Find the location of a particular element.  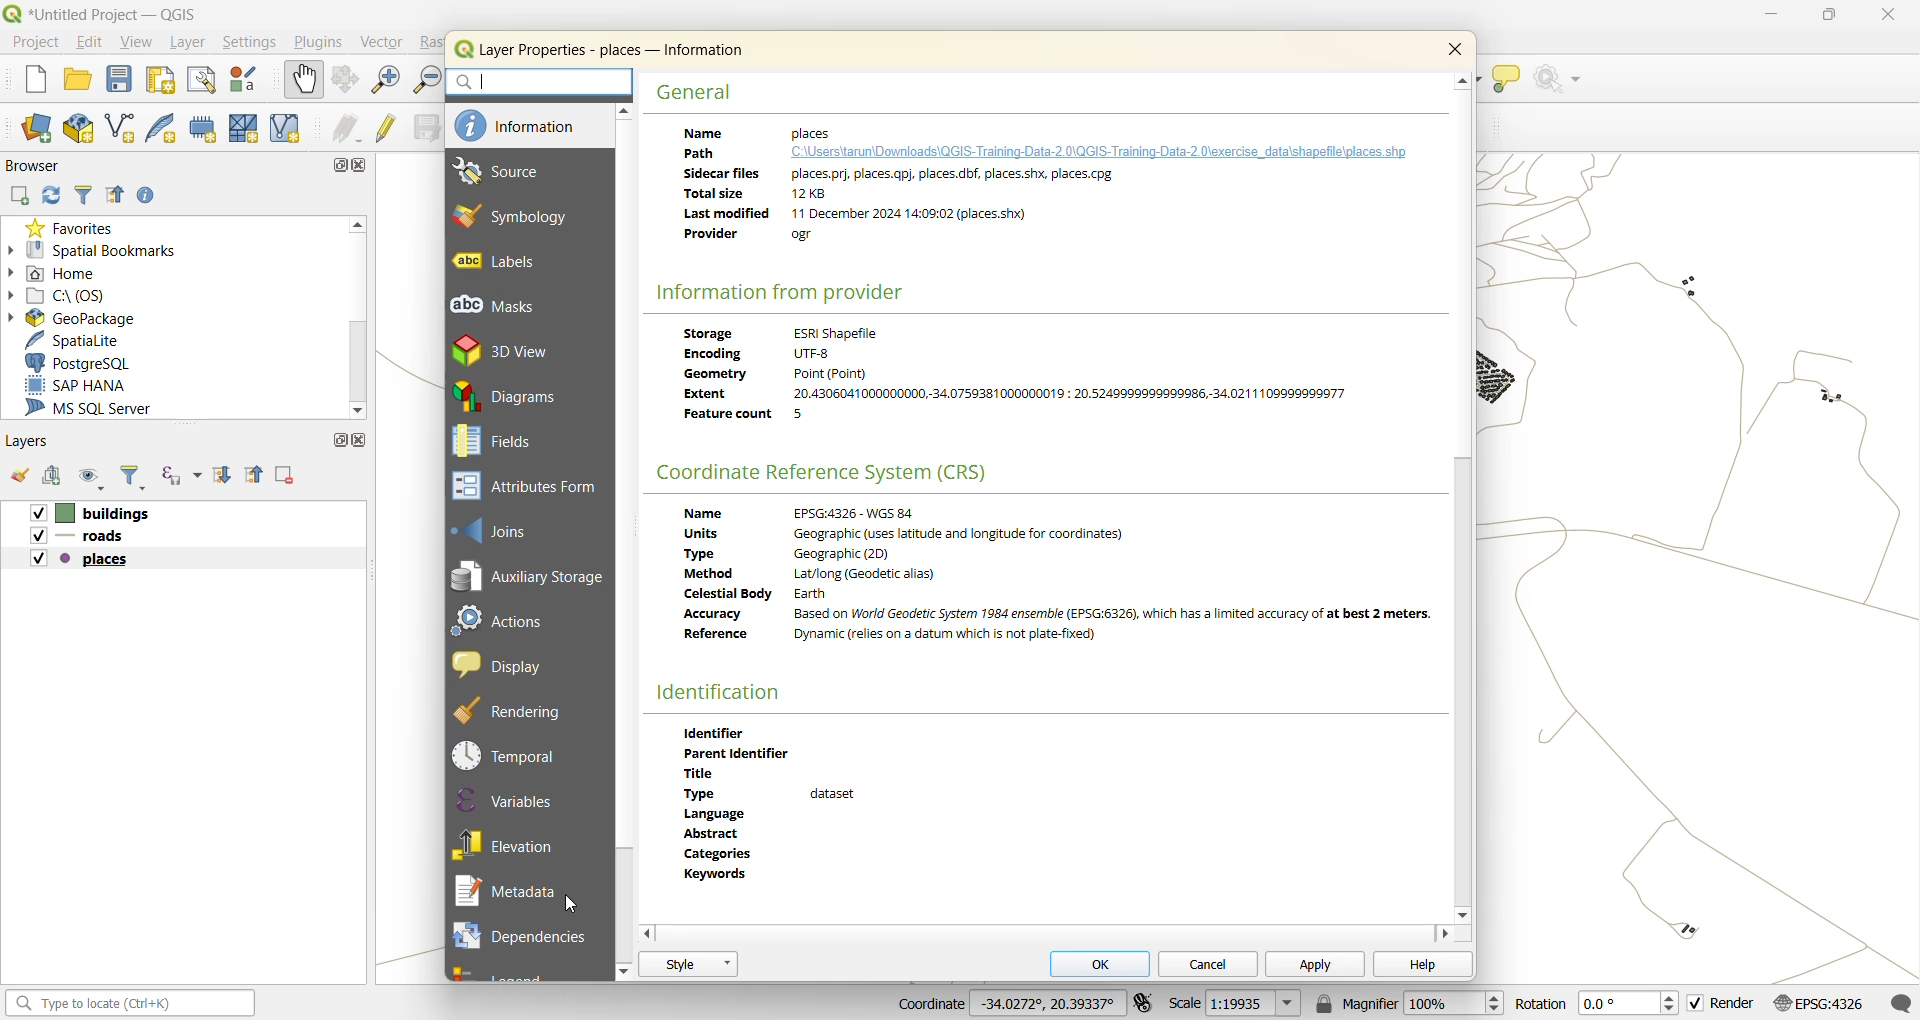

pan map is located at coordinates (303, 80).